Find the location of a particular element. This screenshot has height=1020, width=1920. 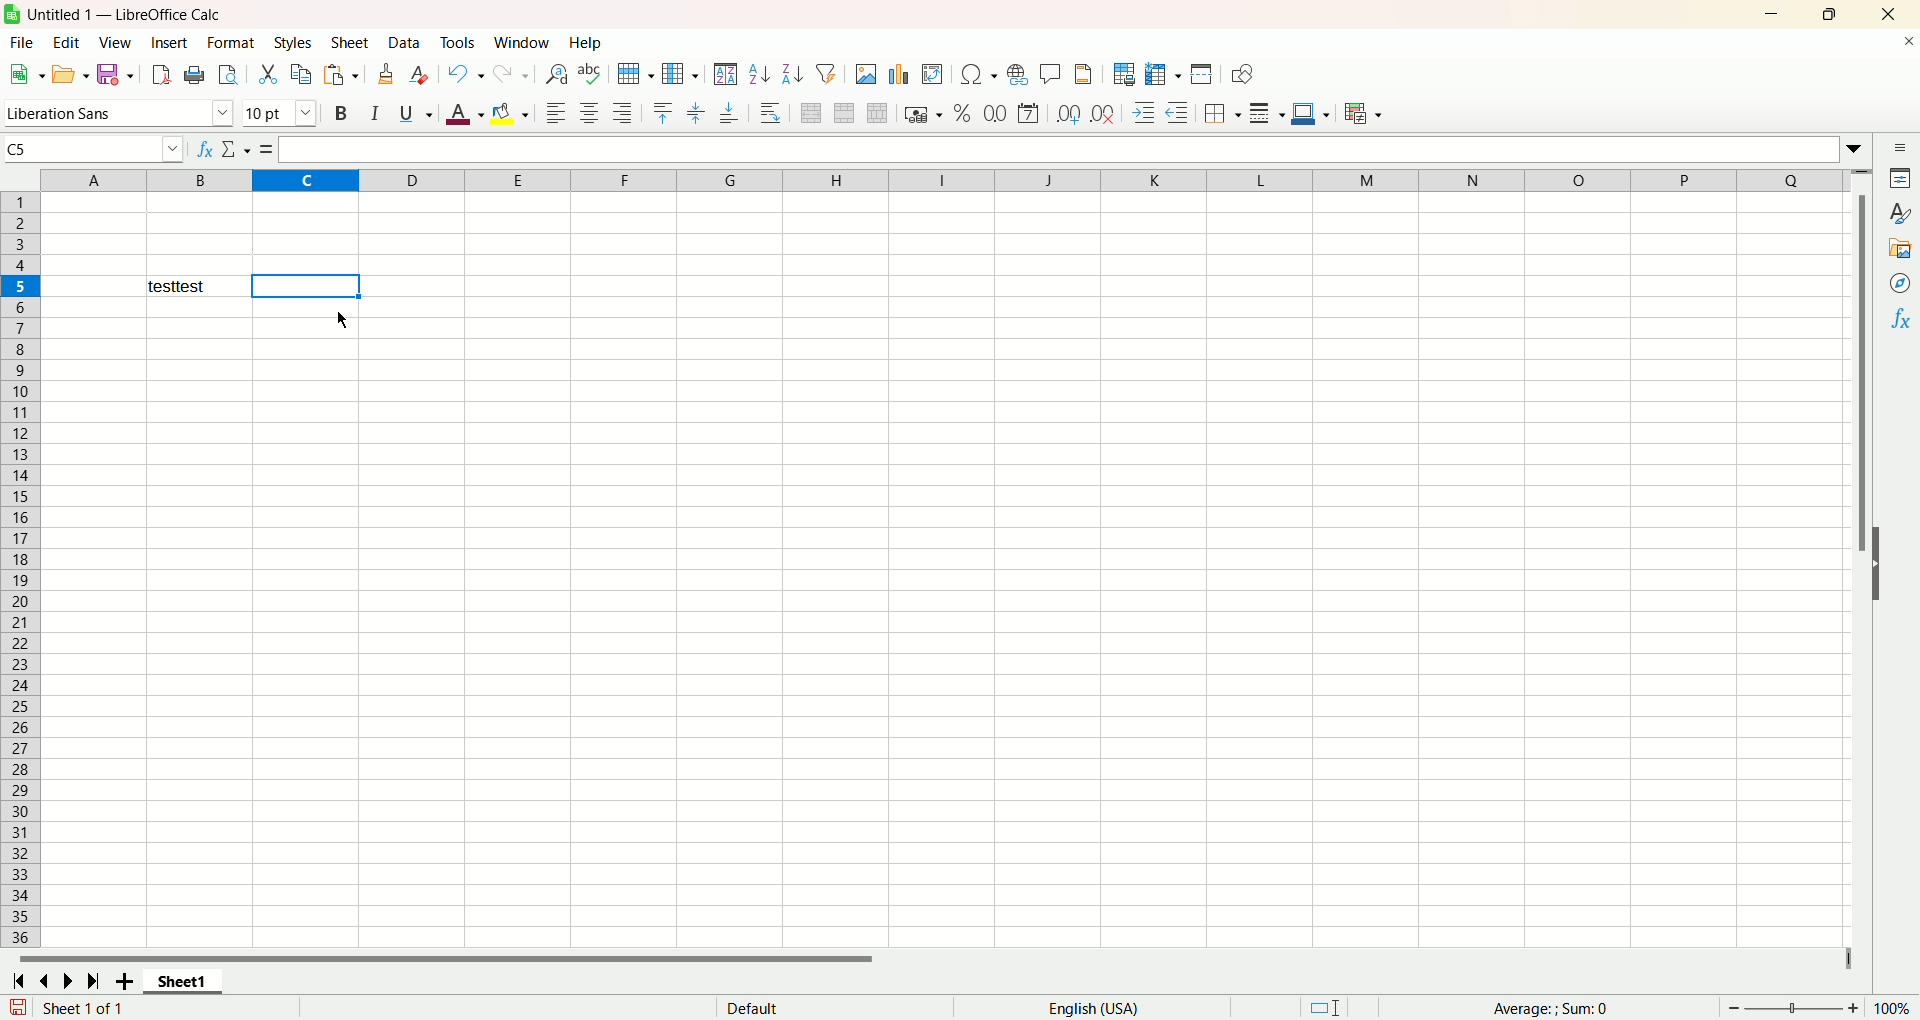

column is located at coordinates (304, 181).